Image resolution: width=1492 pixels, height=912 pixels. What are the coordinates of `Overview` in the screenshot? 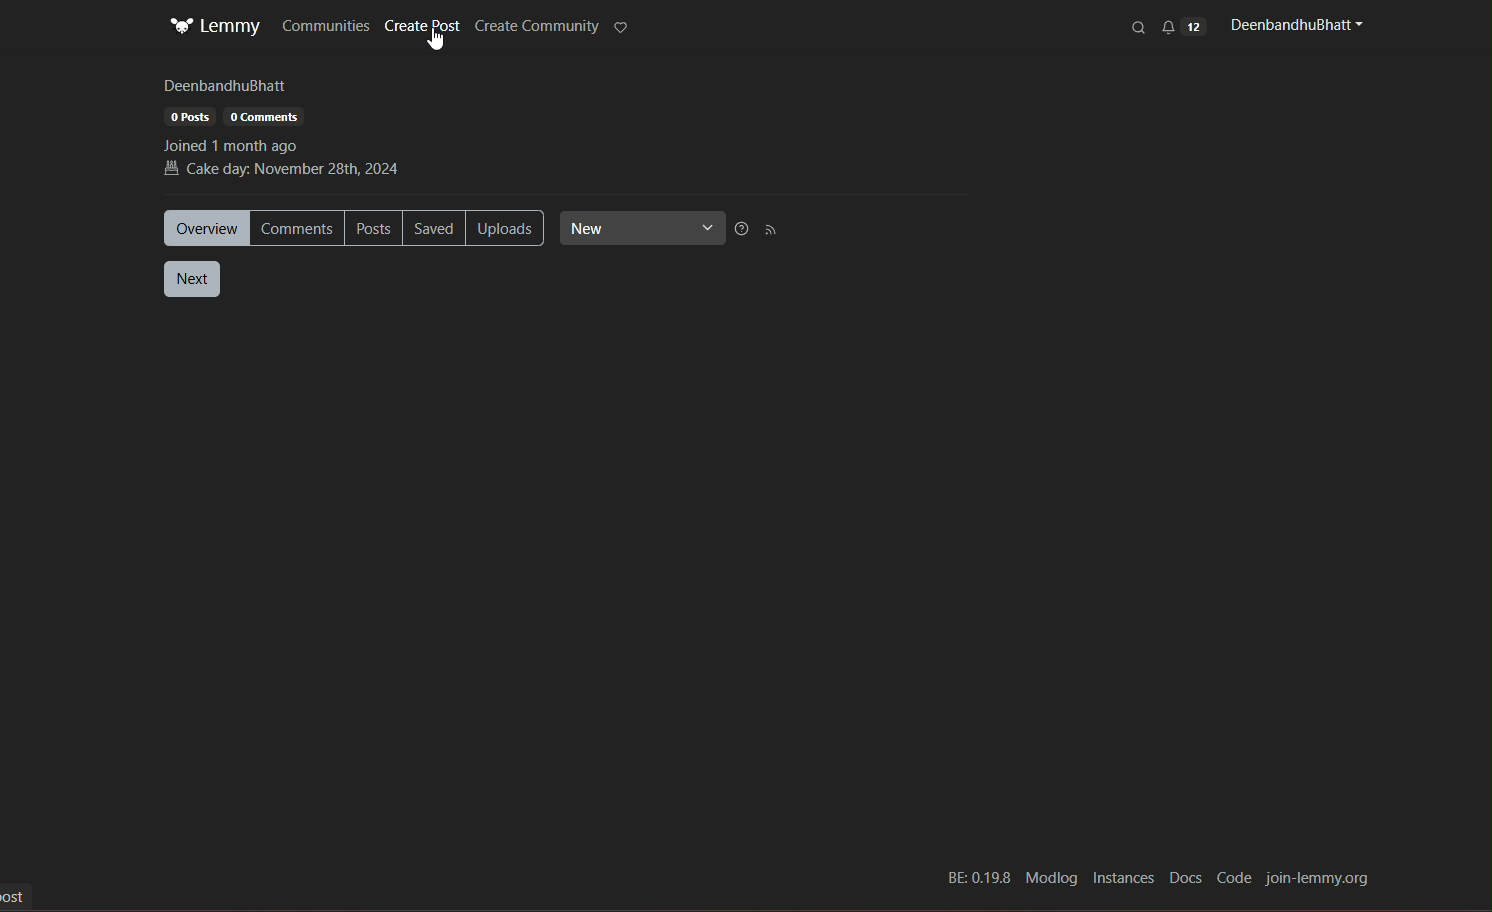 It's located at (207, 228).